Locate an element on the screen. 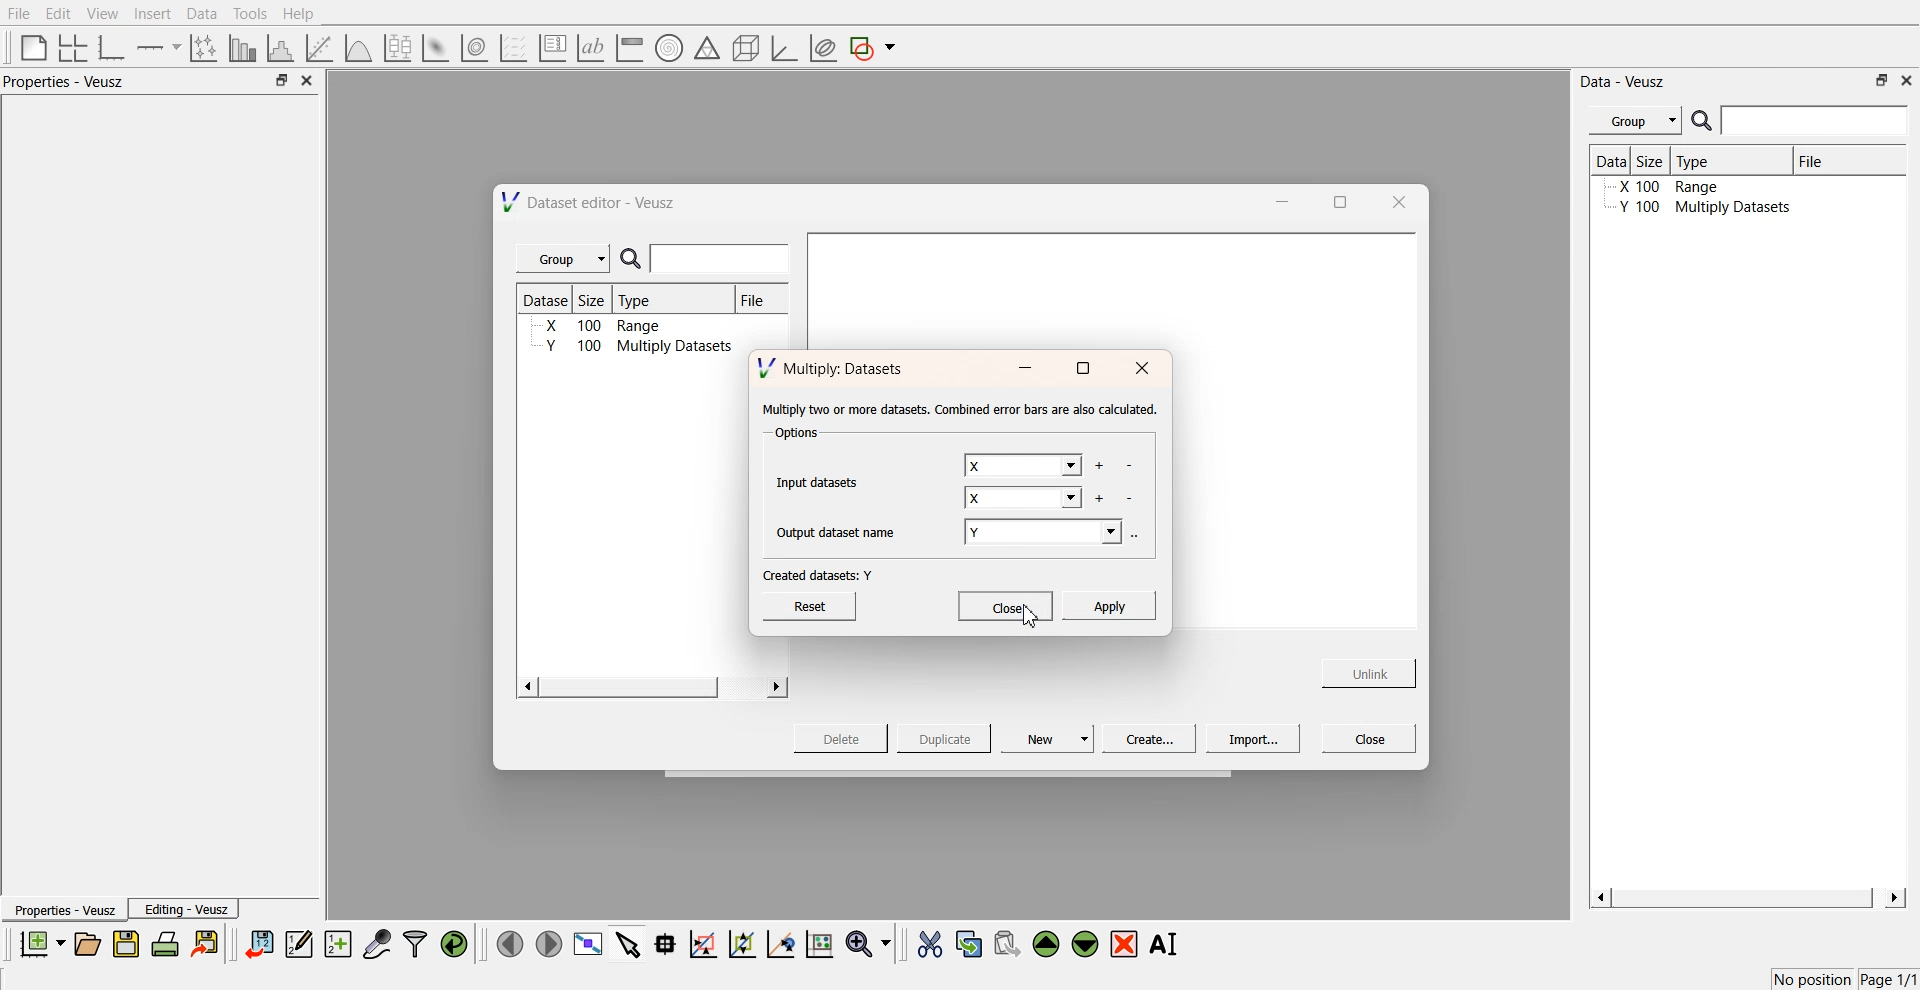 The height and width of the screenshot is (990, 1920). enter search field is located at coordinates (723, 259).